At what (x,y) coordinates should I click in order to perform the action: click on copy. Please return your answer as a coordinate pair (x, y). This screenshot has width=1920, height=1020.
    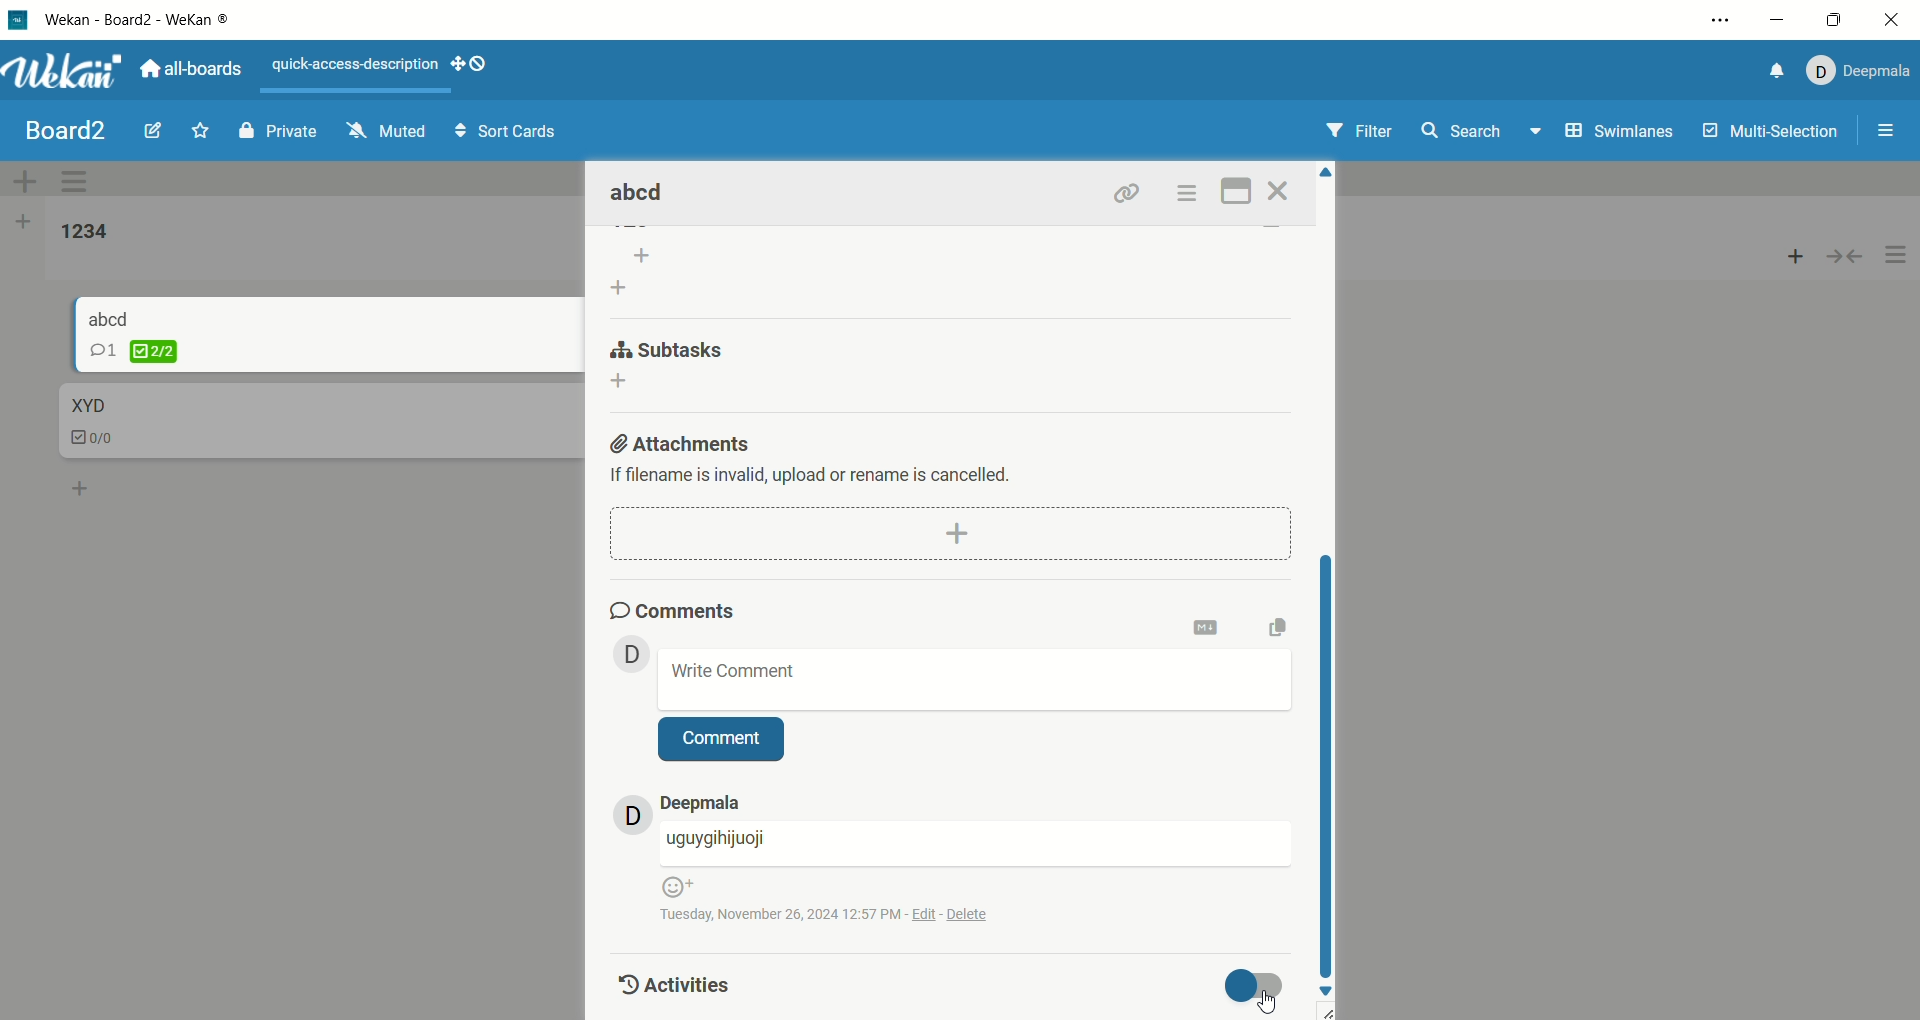
    Looking at the image, I should click on (1285, 626).